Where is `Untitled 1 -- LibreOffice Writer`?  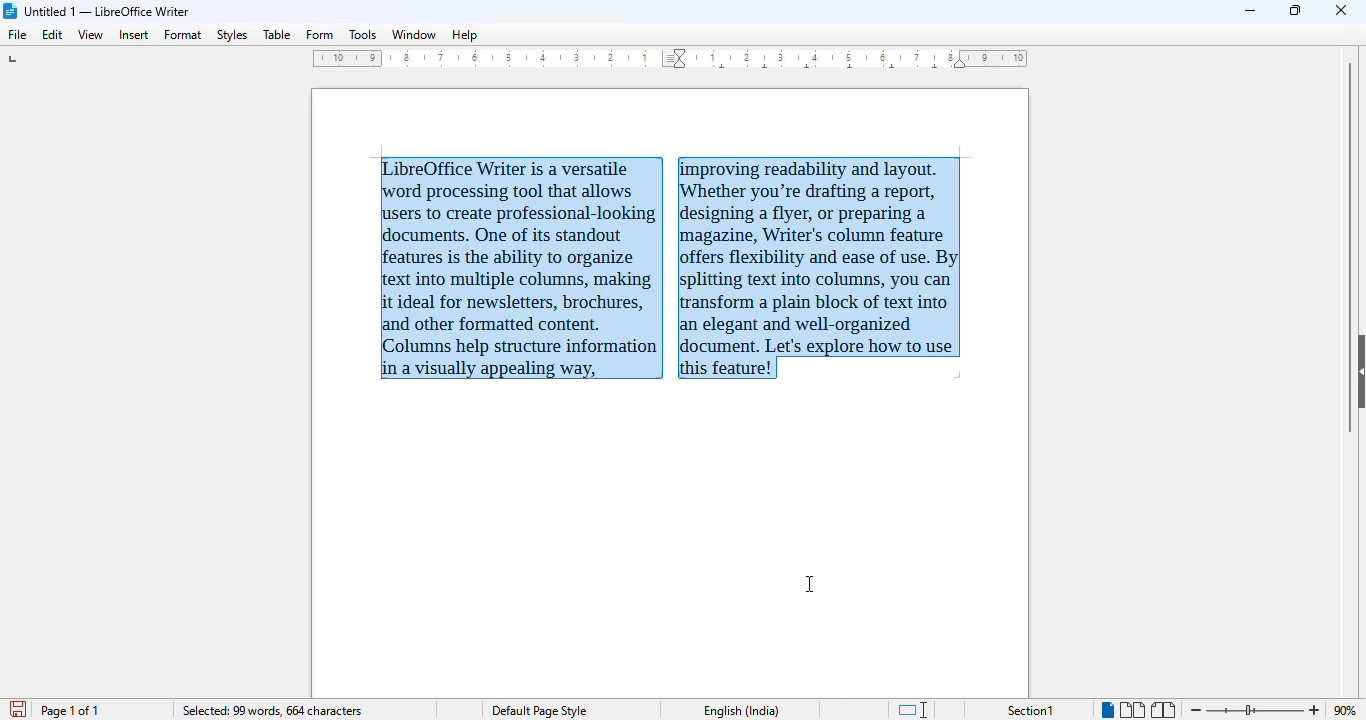 Untitled 1 -- LibreOffice Writer is located at coordinates (110, 10).